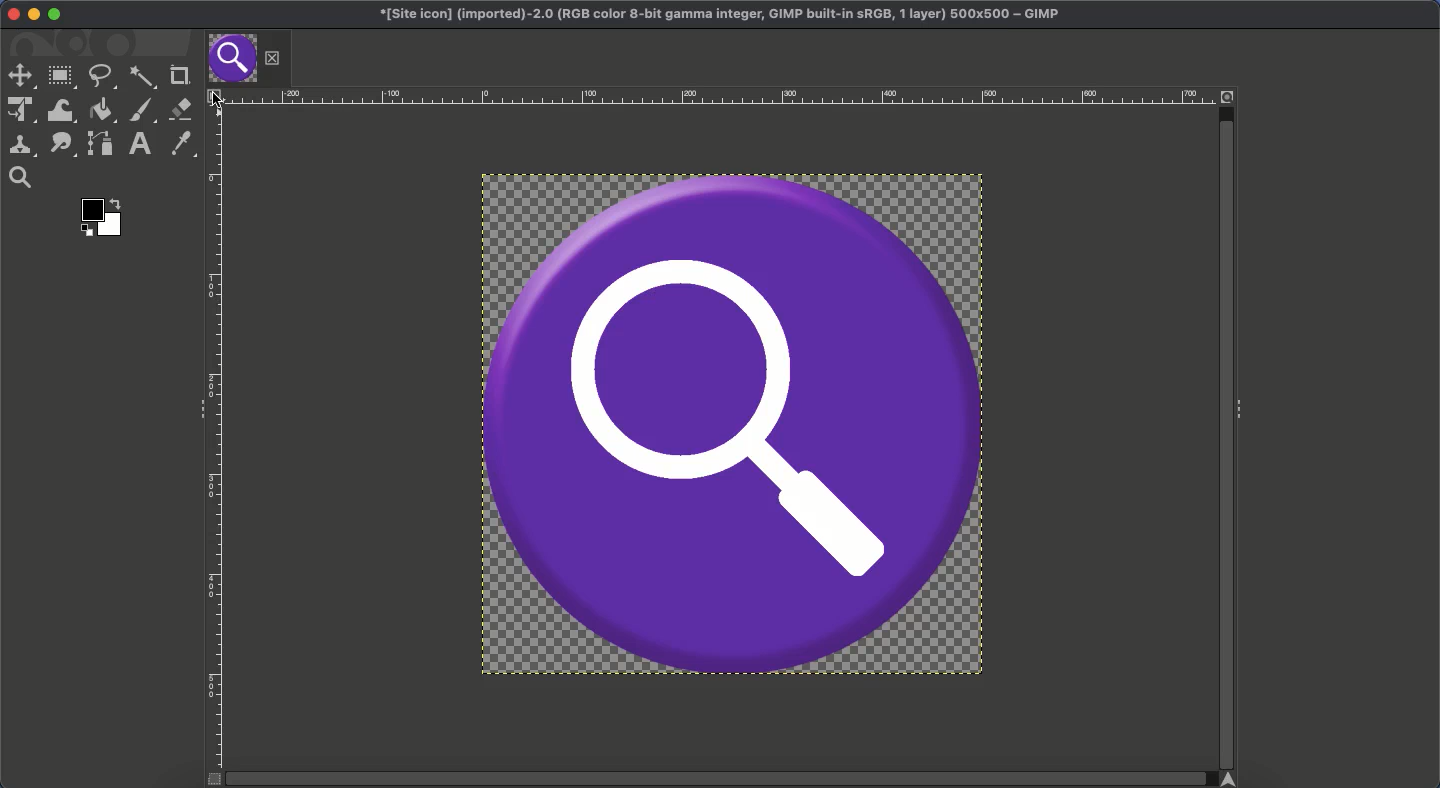 The height and width of the screenshot is (788, 1440). Describe the element at coordinates (1245, 411) in the screenshot. I see `Collapse` at that location.